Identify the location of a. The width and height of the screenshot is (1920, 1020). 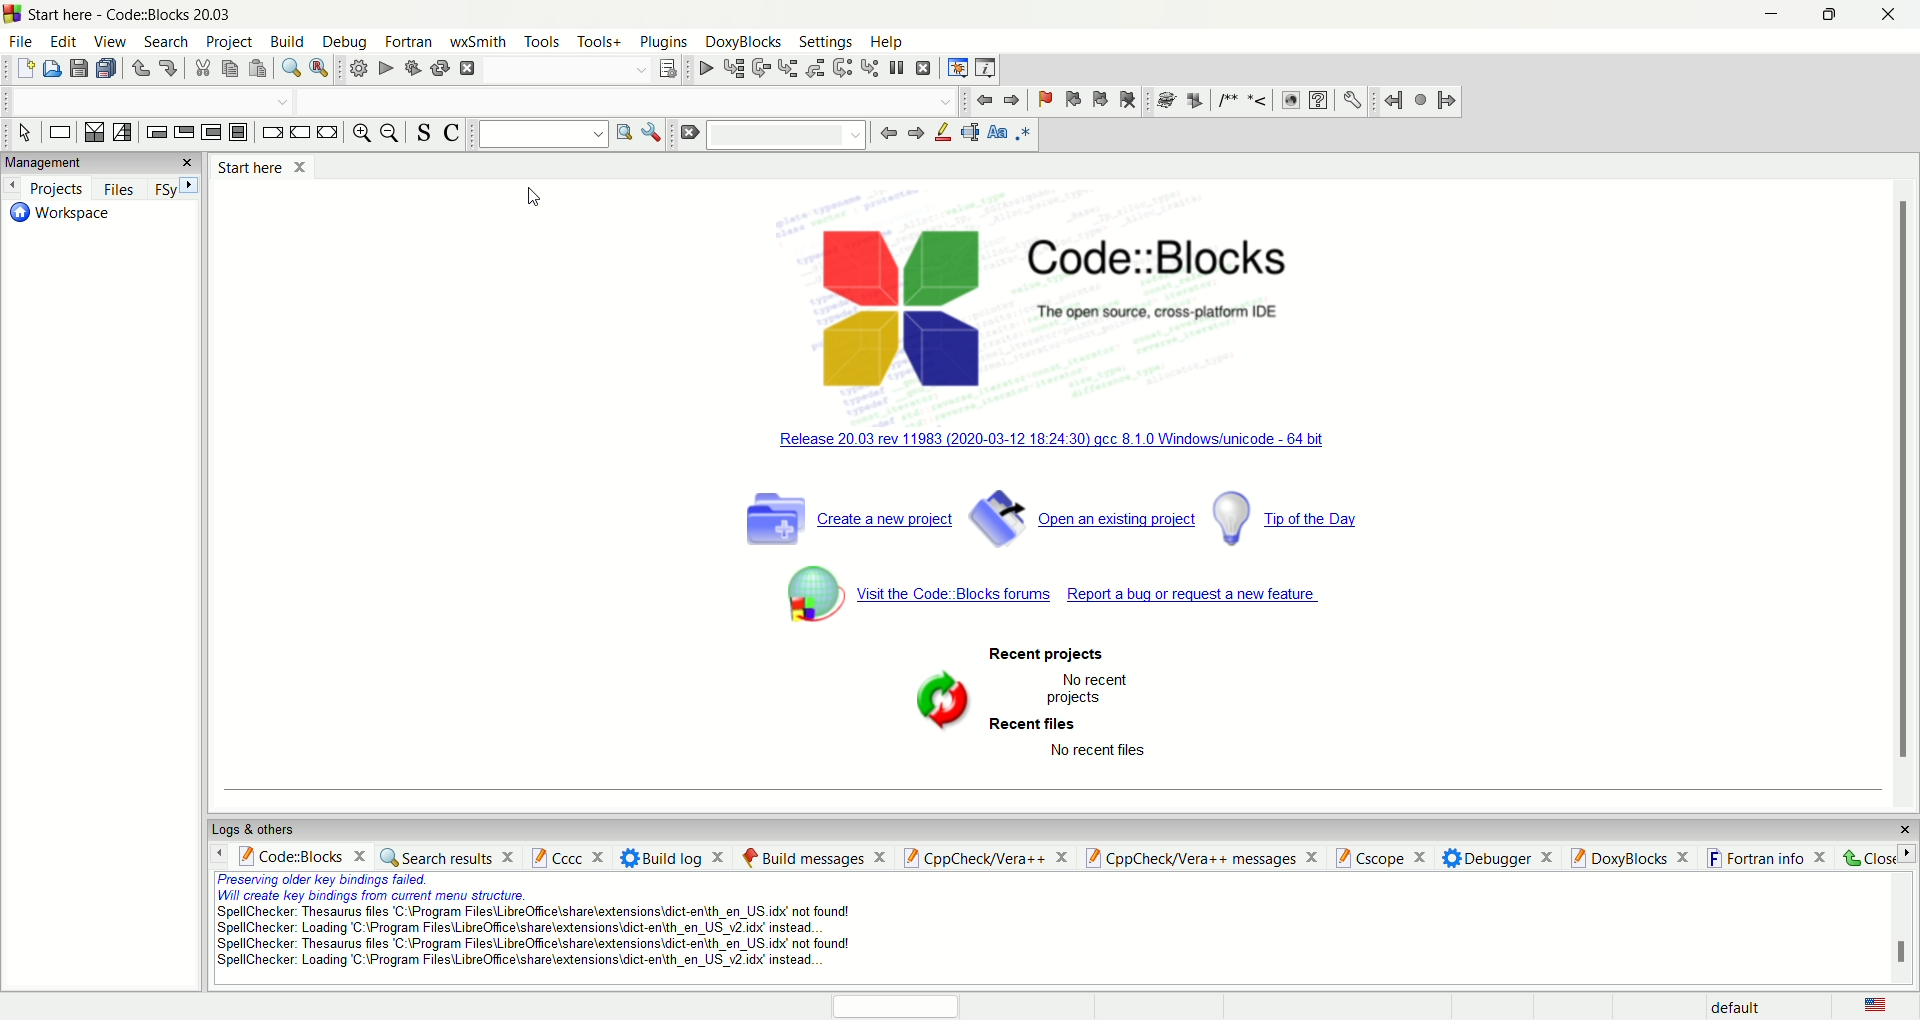
(466, 69).